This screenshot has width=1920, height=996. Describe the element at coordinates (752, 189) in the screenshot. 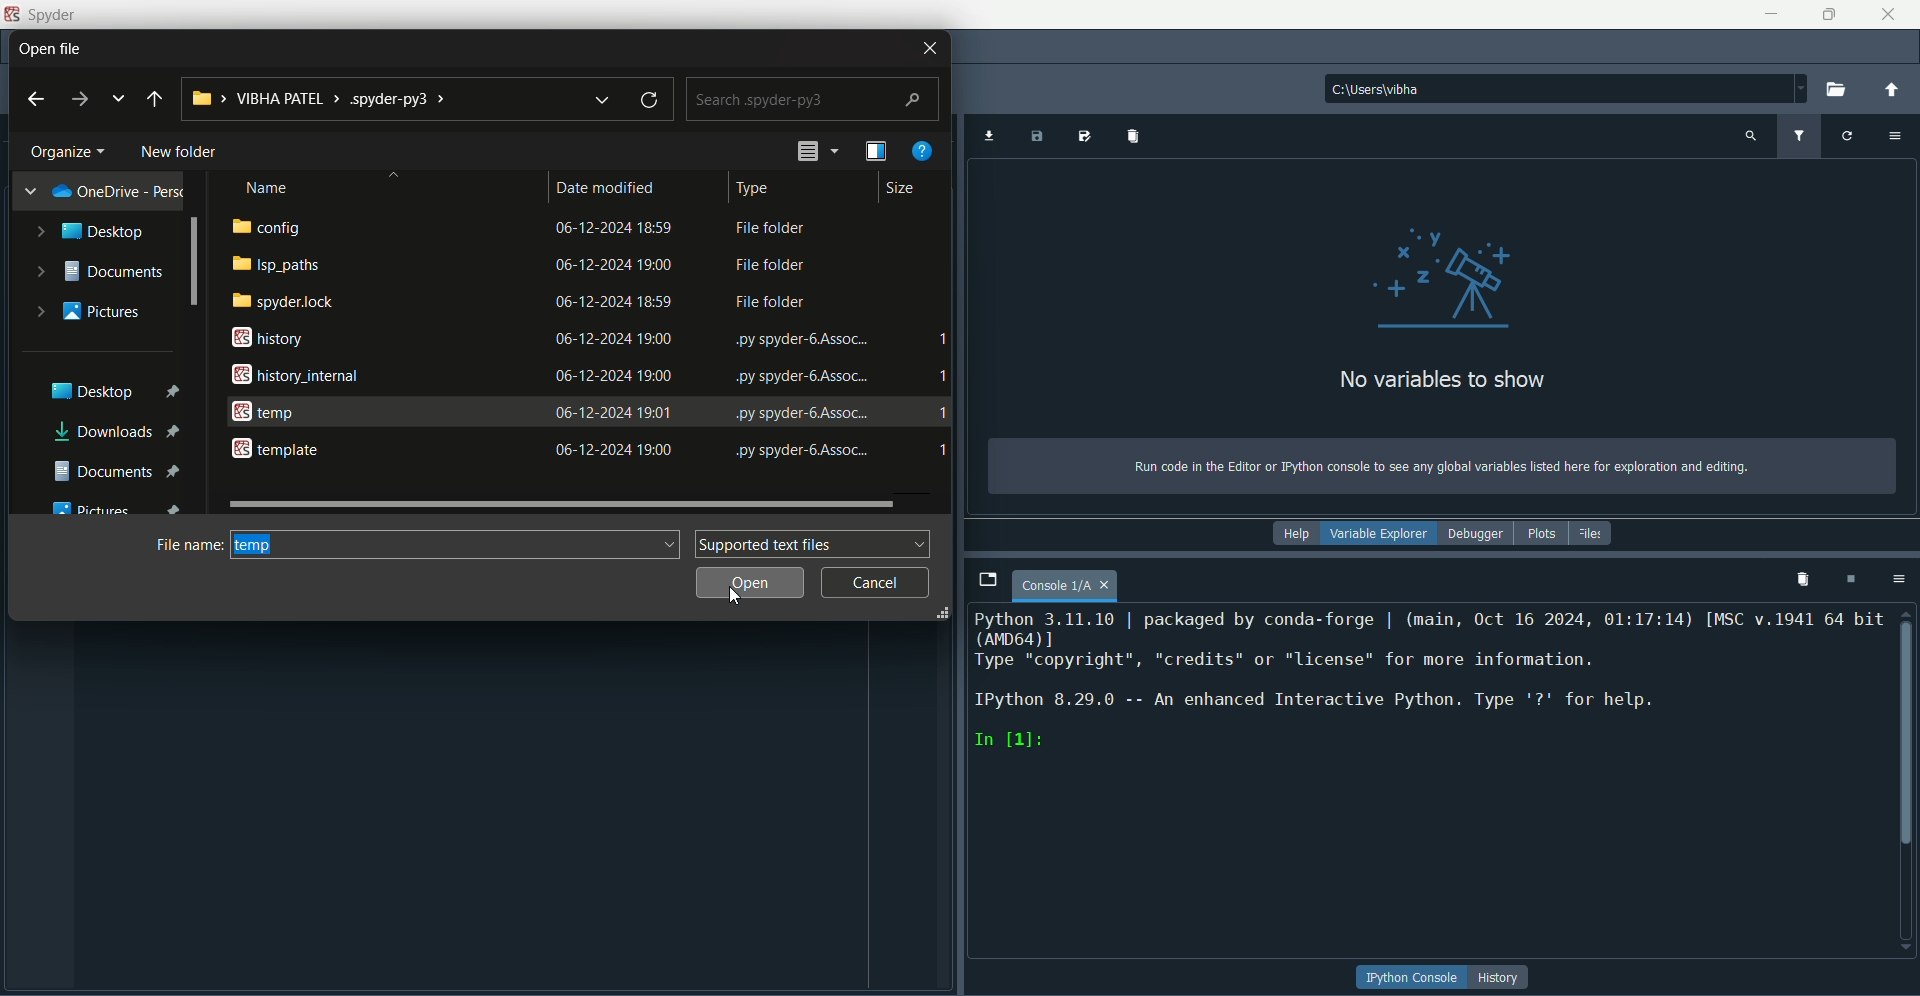

I see `type` at that location.